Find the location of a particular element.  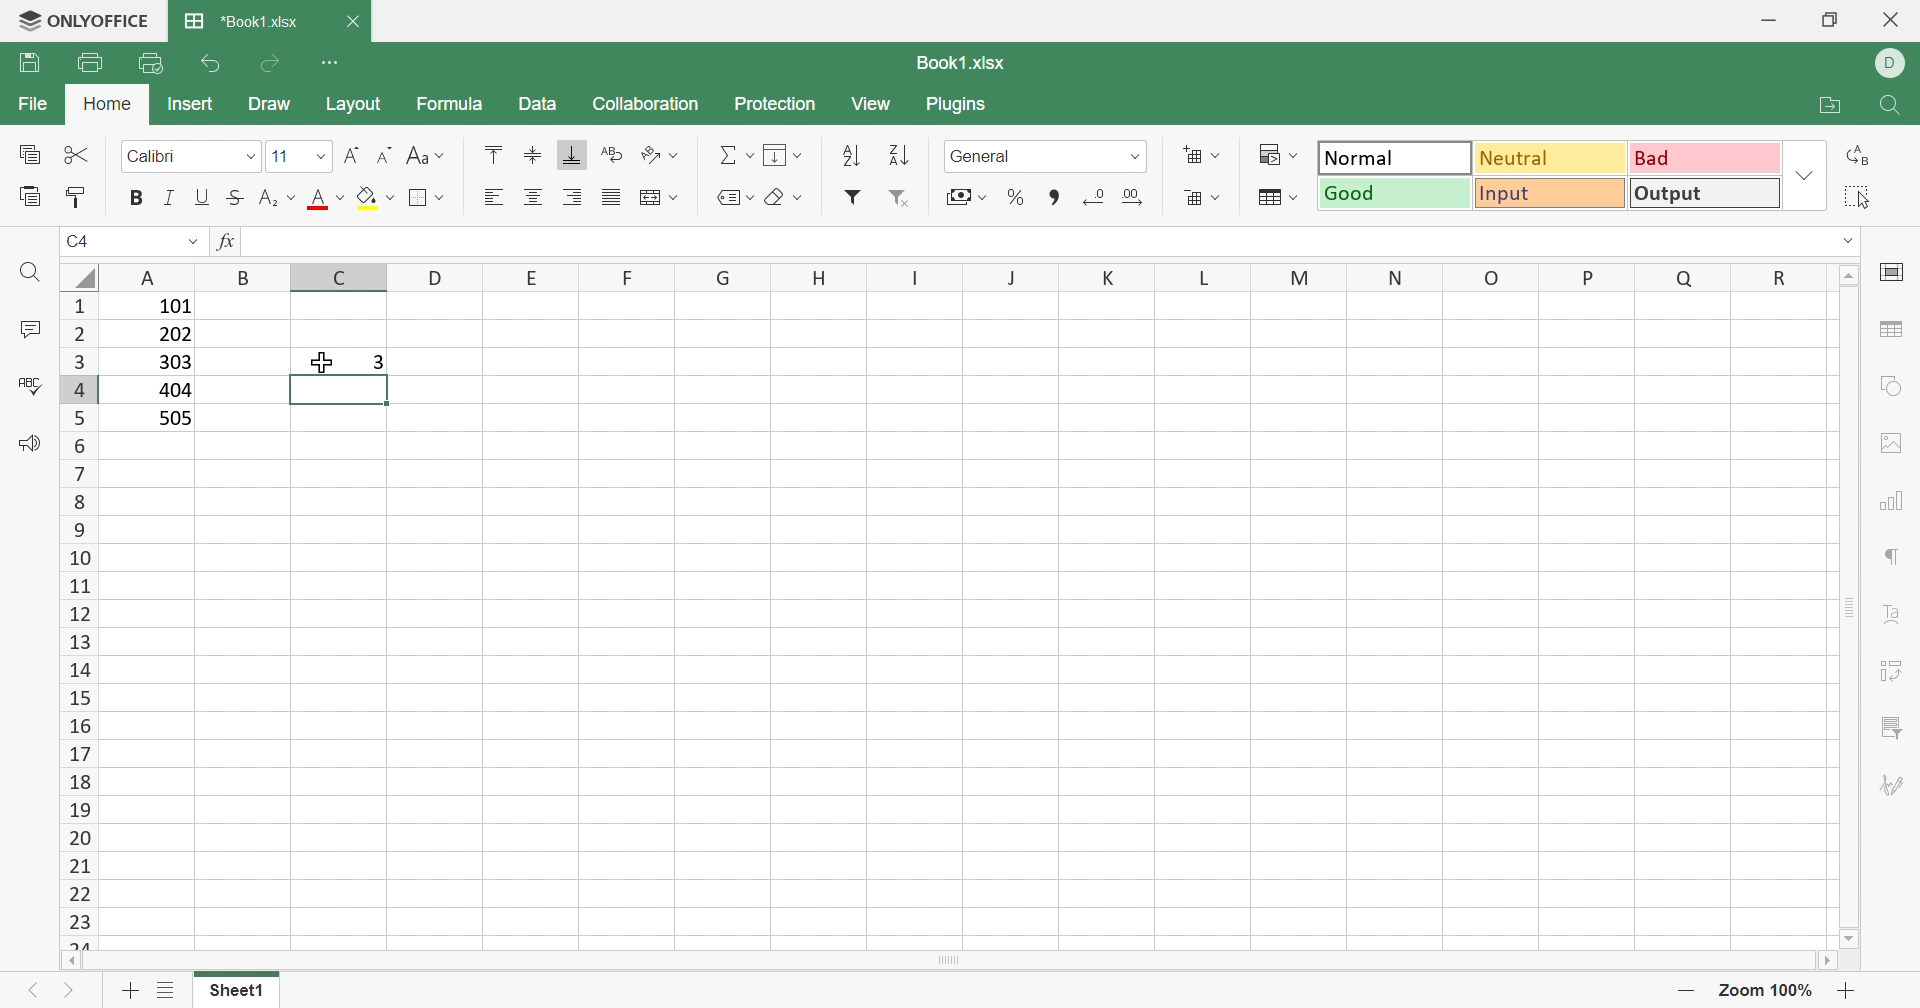

Zoom out is located at coordinates (1683, 990).